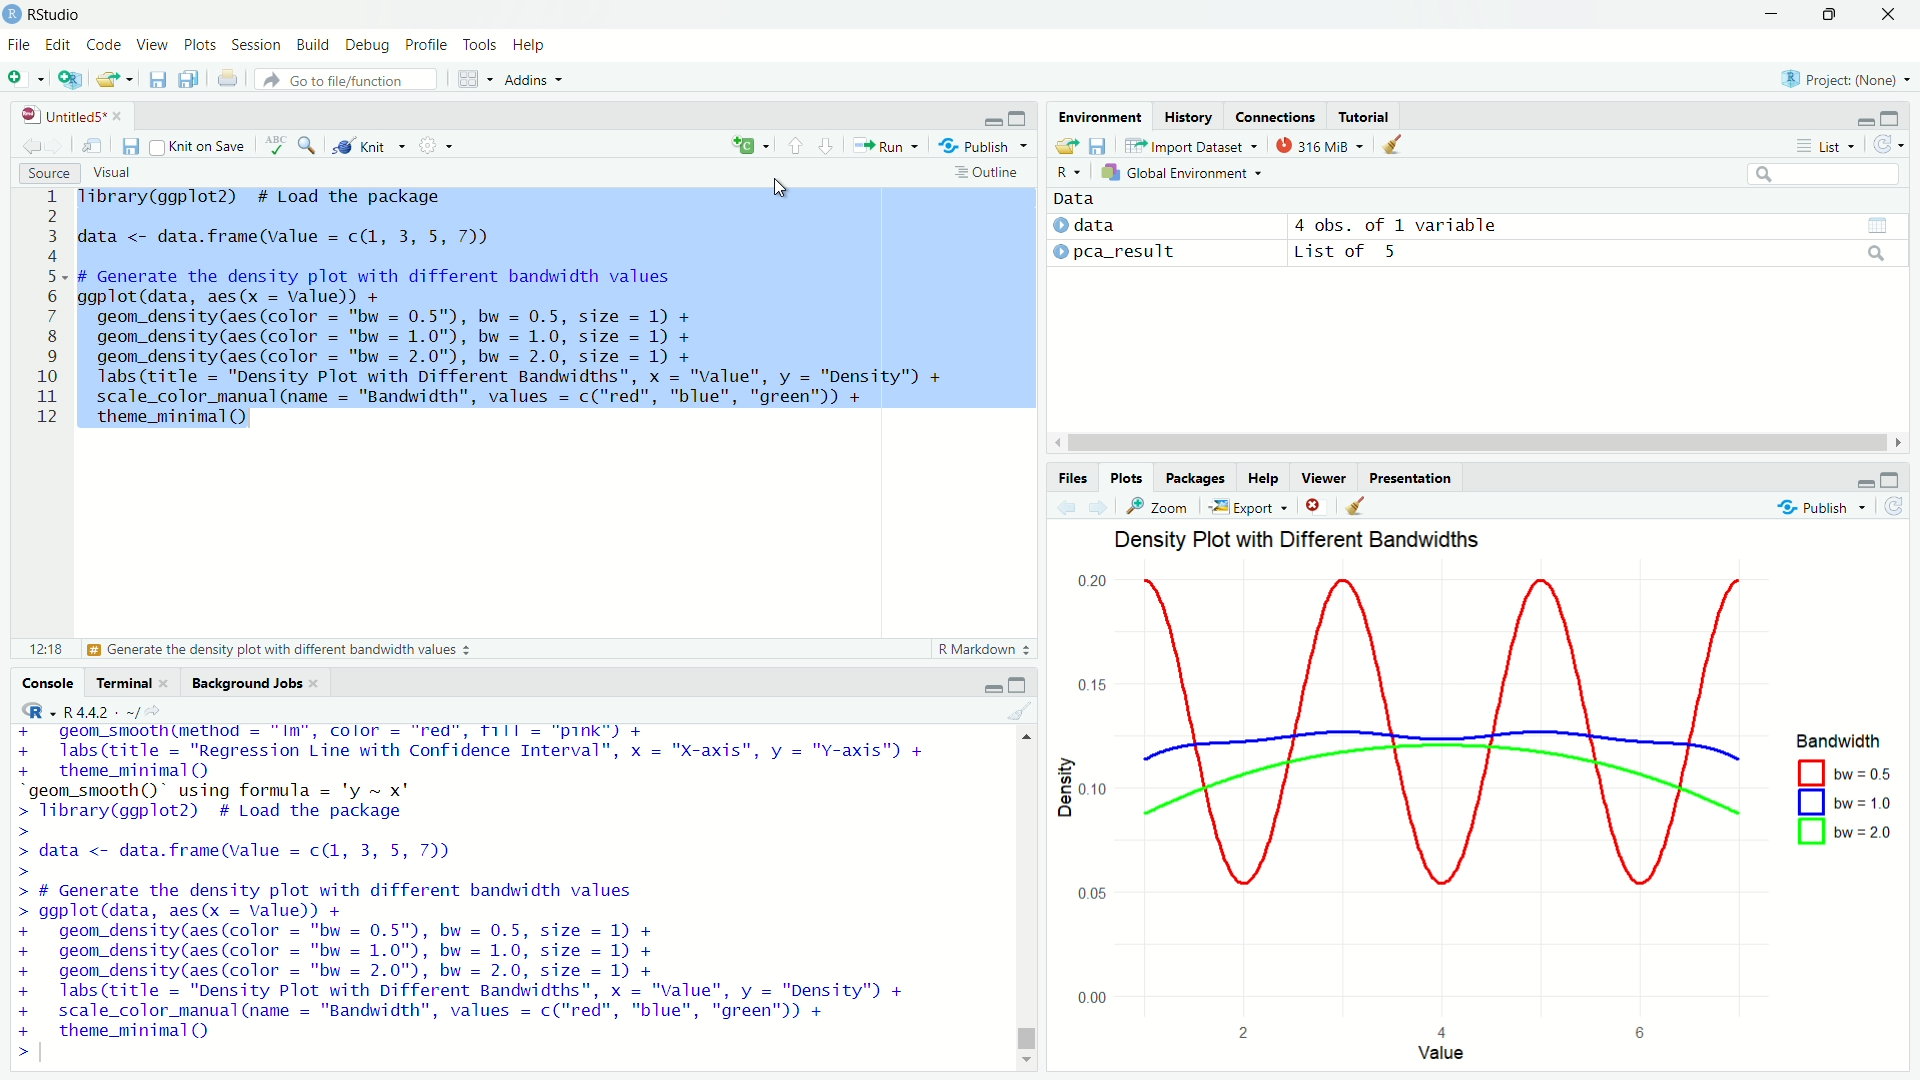  What do you see at coordinates (885, 145) in the screenshot?
I see `Run` at bounding box center [885, 145].